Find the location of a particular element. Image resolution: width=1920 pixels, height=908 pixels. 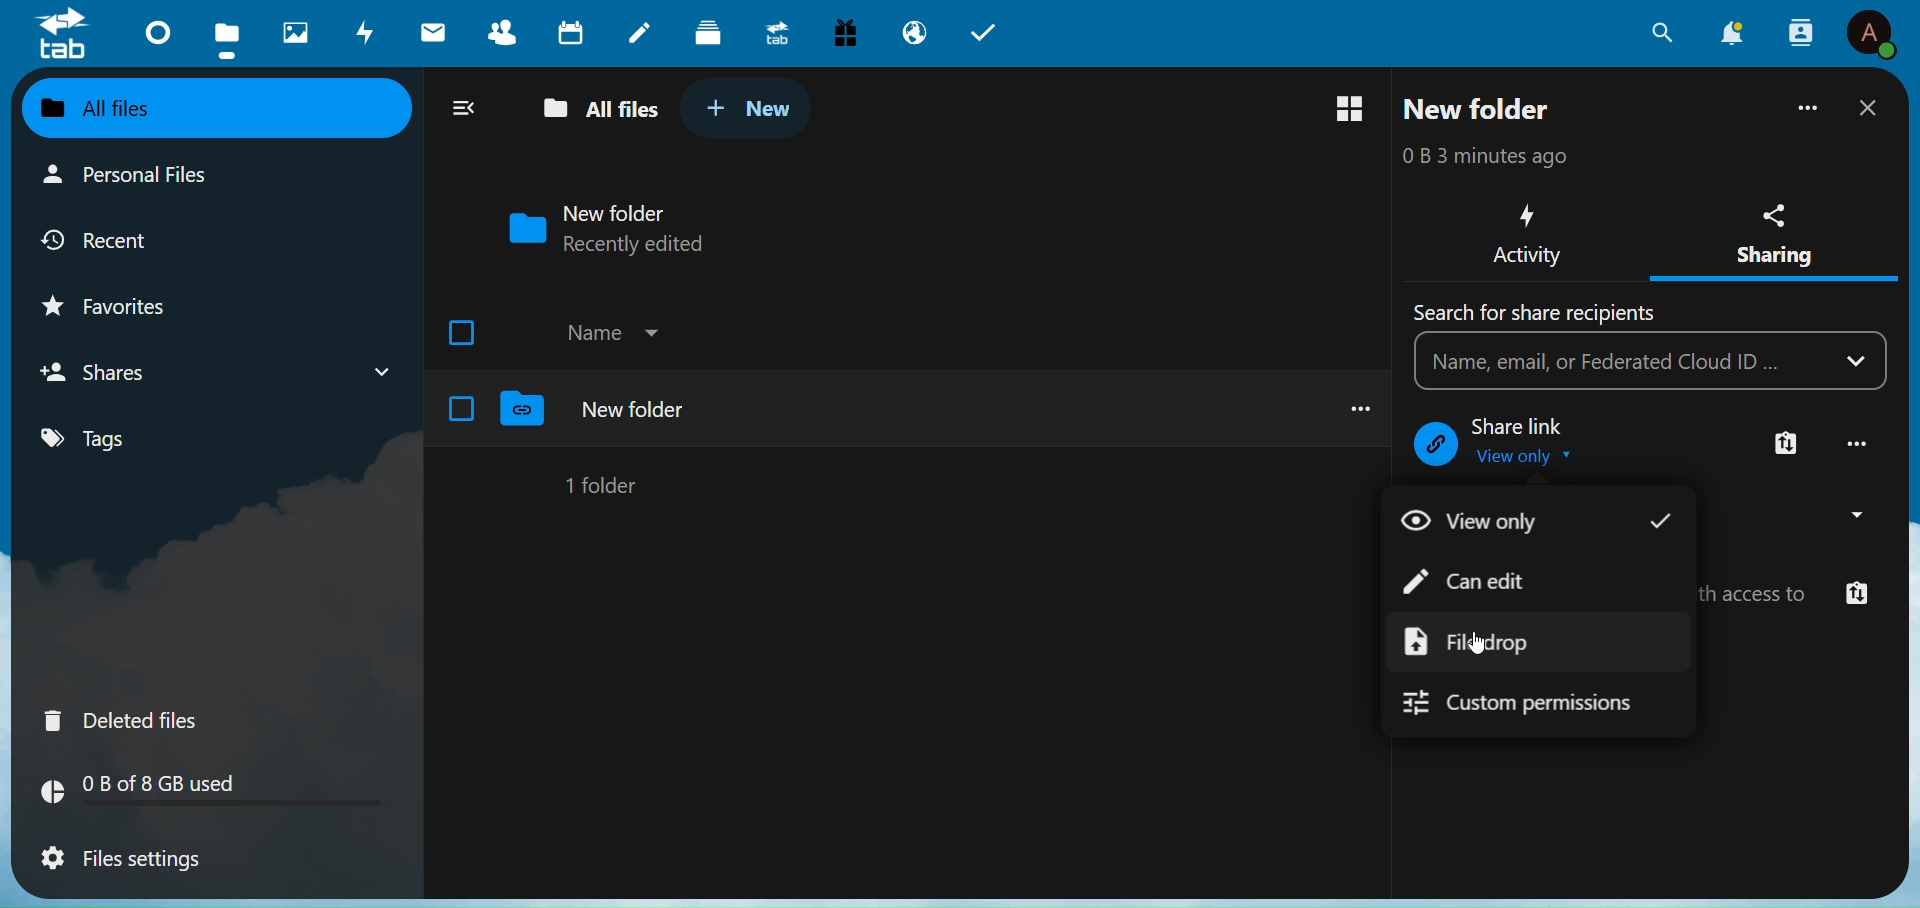

1 Folder is located at coordinates (606, 484).